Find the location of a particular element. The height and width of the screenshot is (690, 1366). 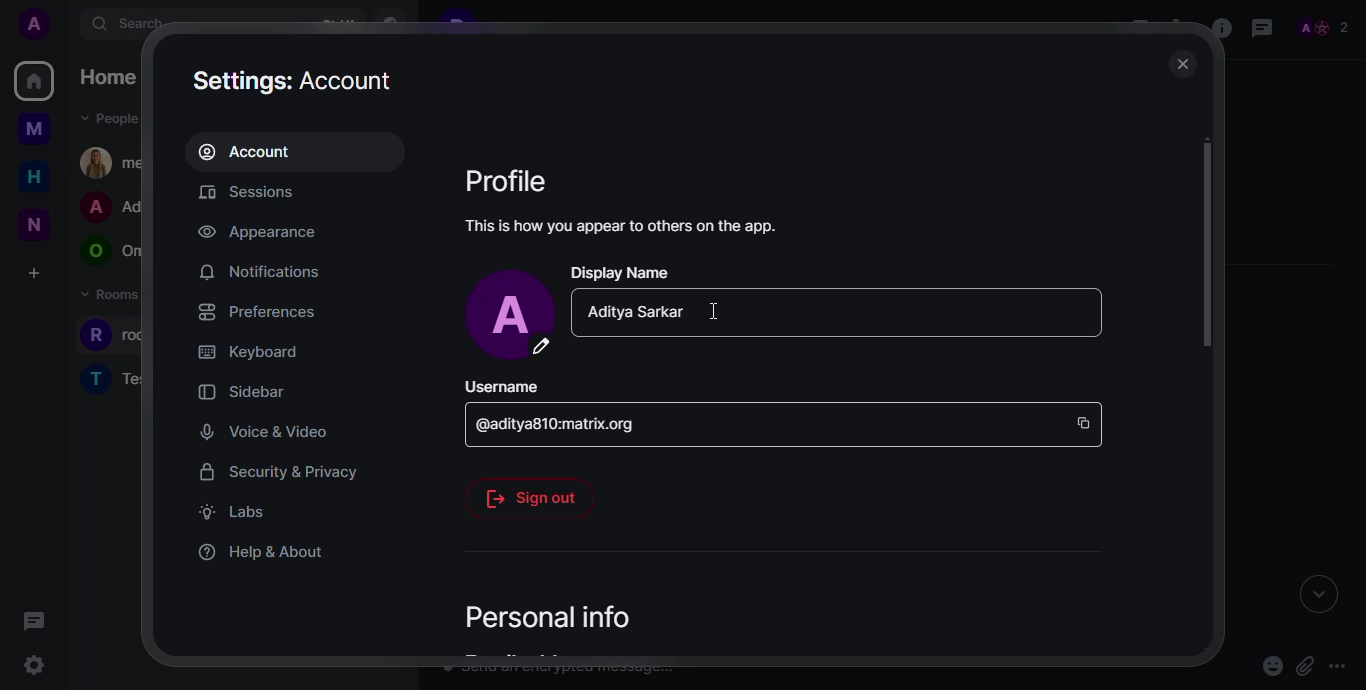

close is located at coordinates (1181, 64).